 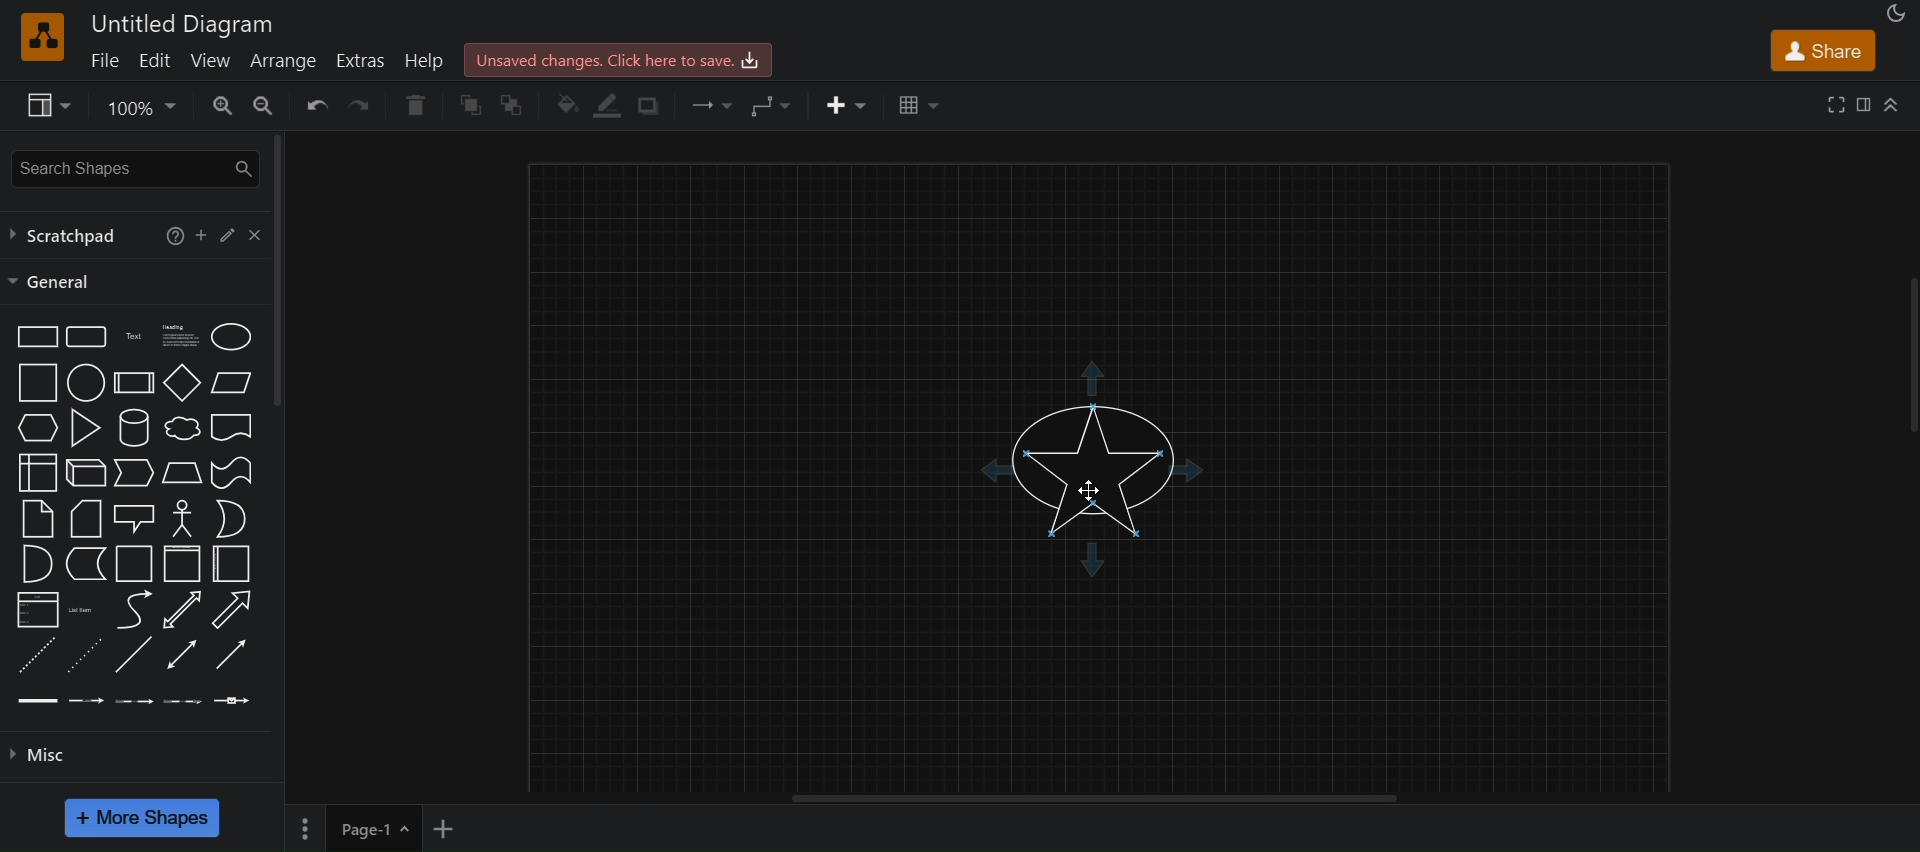 What do you see at coordinates (1088, 464) in the screenshot?
I see `shapes` at bounding box center [1088, 464].